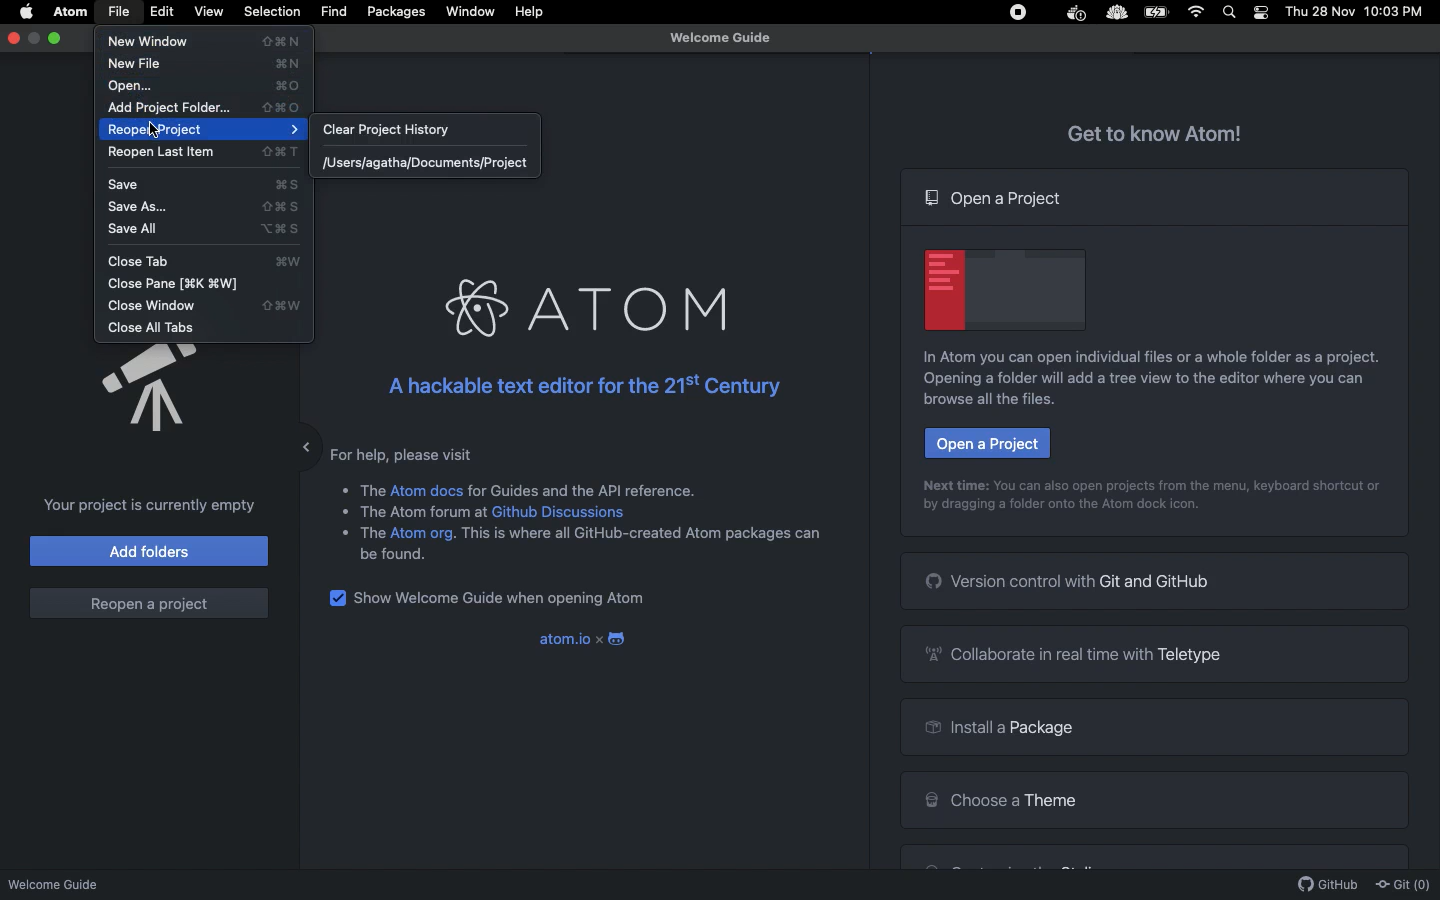  Describe the element at coordinates (291, 442) in the screenshot. I see `Minimize` at that location.